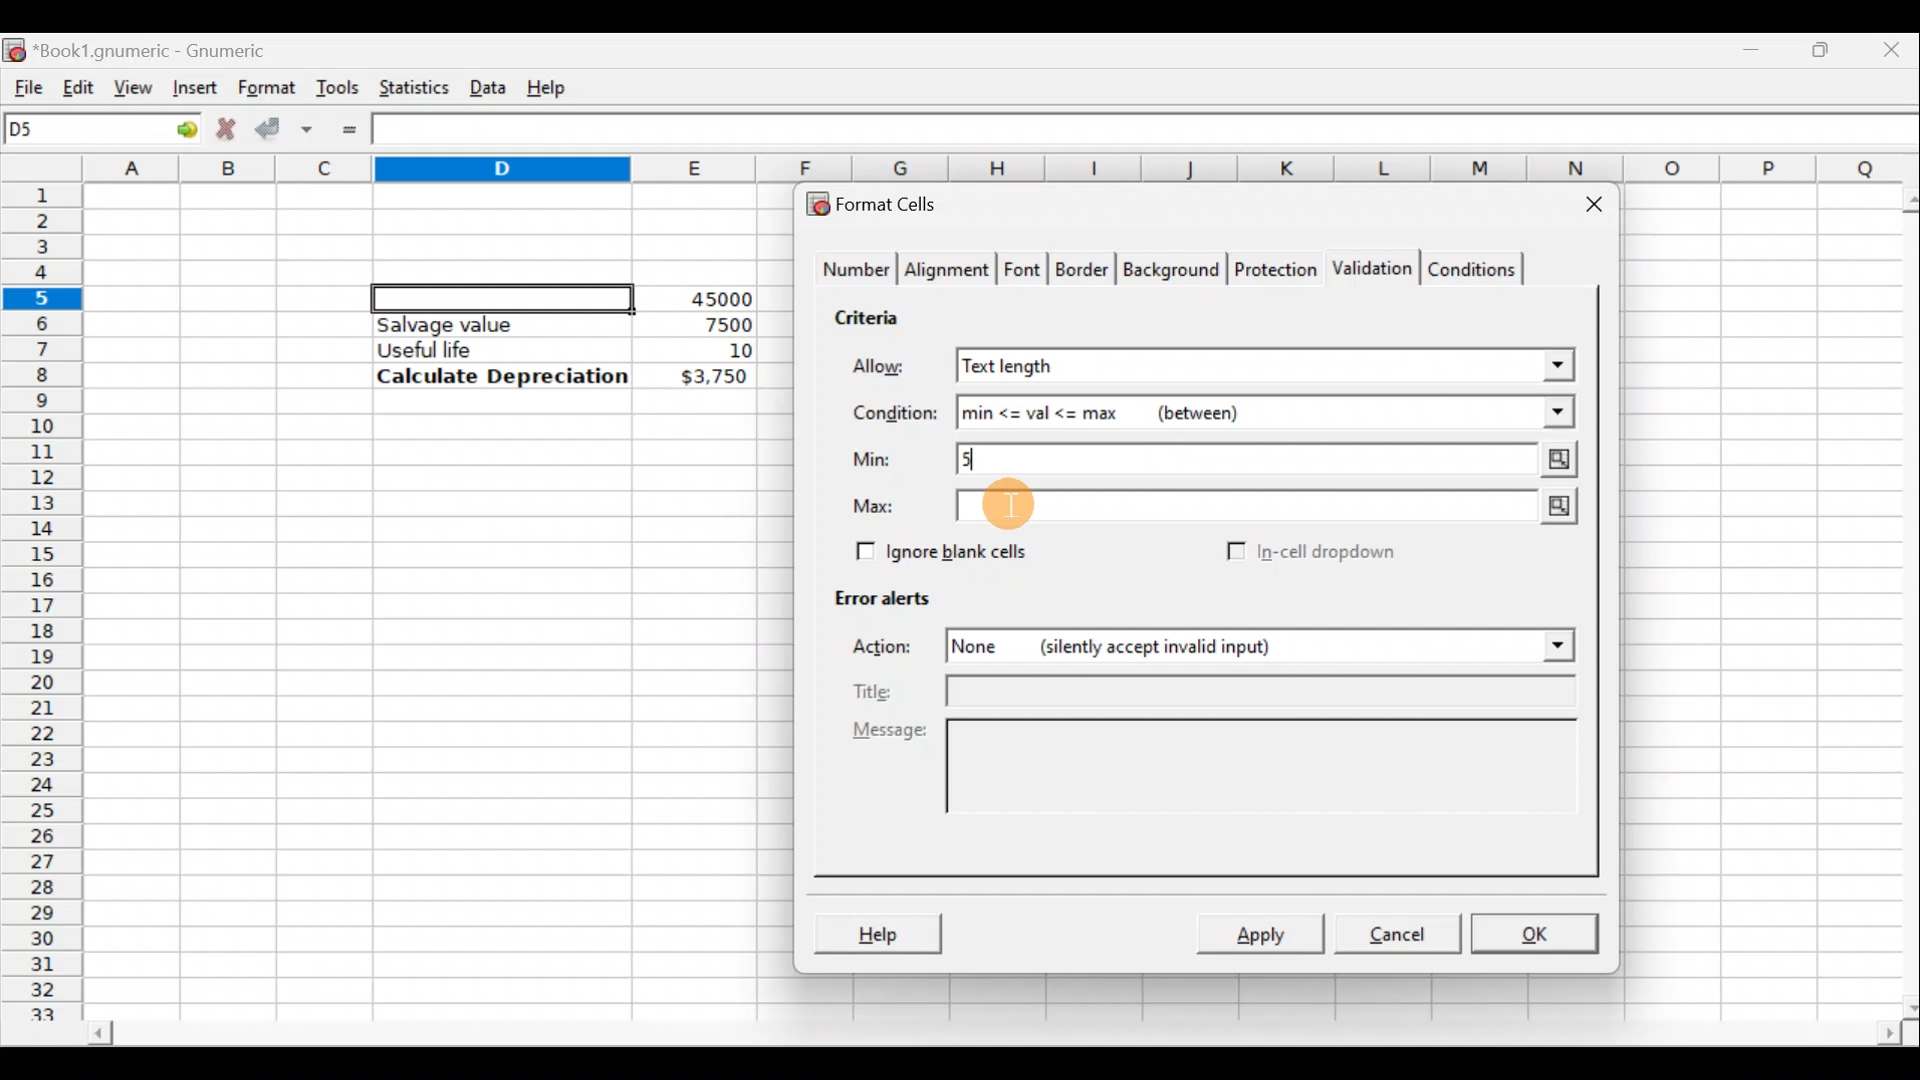 The height and width of the screenshot is (1080, 1920). Describe the element at coordinates (1585, 208) in the screenshot. I see `Close` at that location.